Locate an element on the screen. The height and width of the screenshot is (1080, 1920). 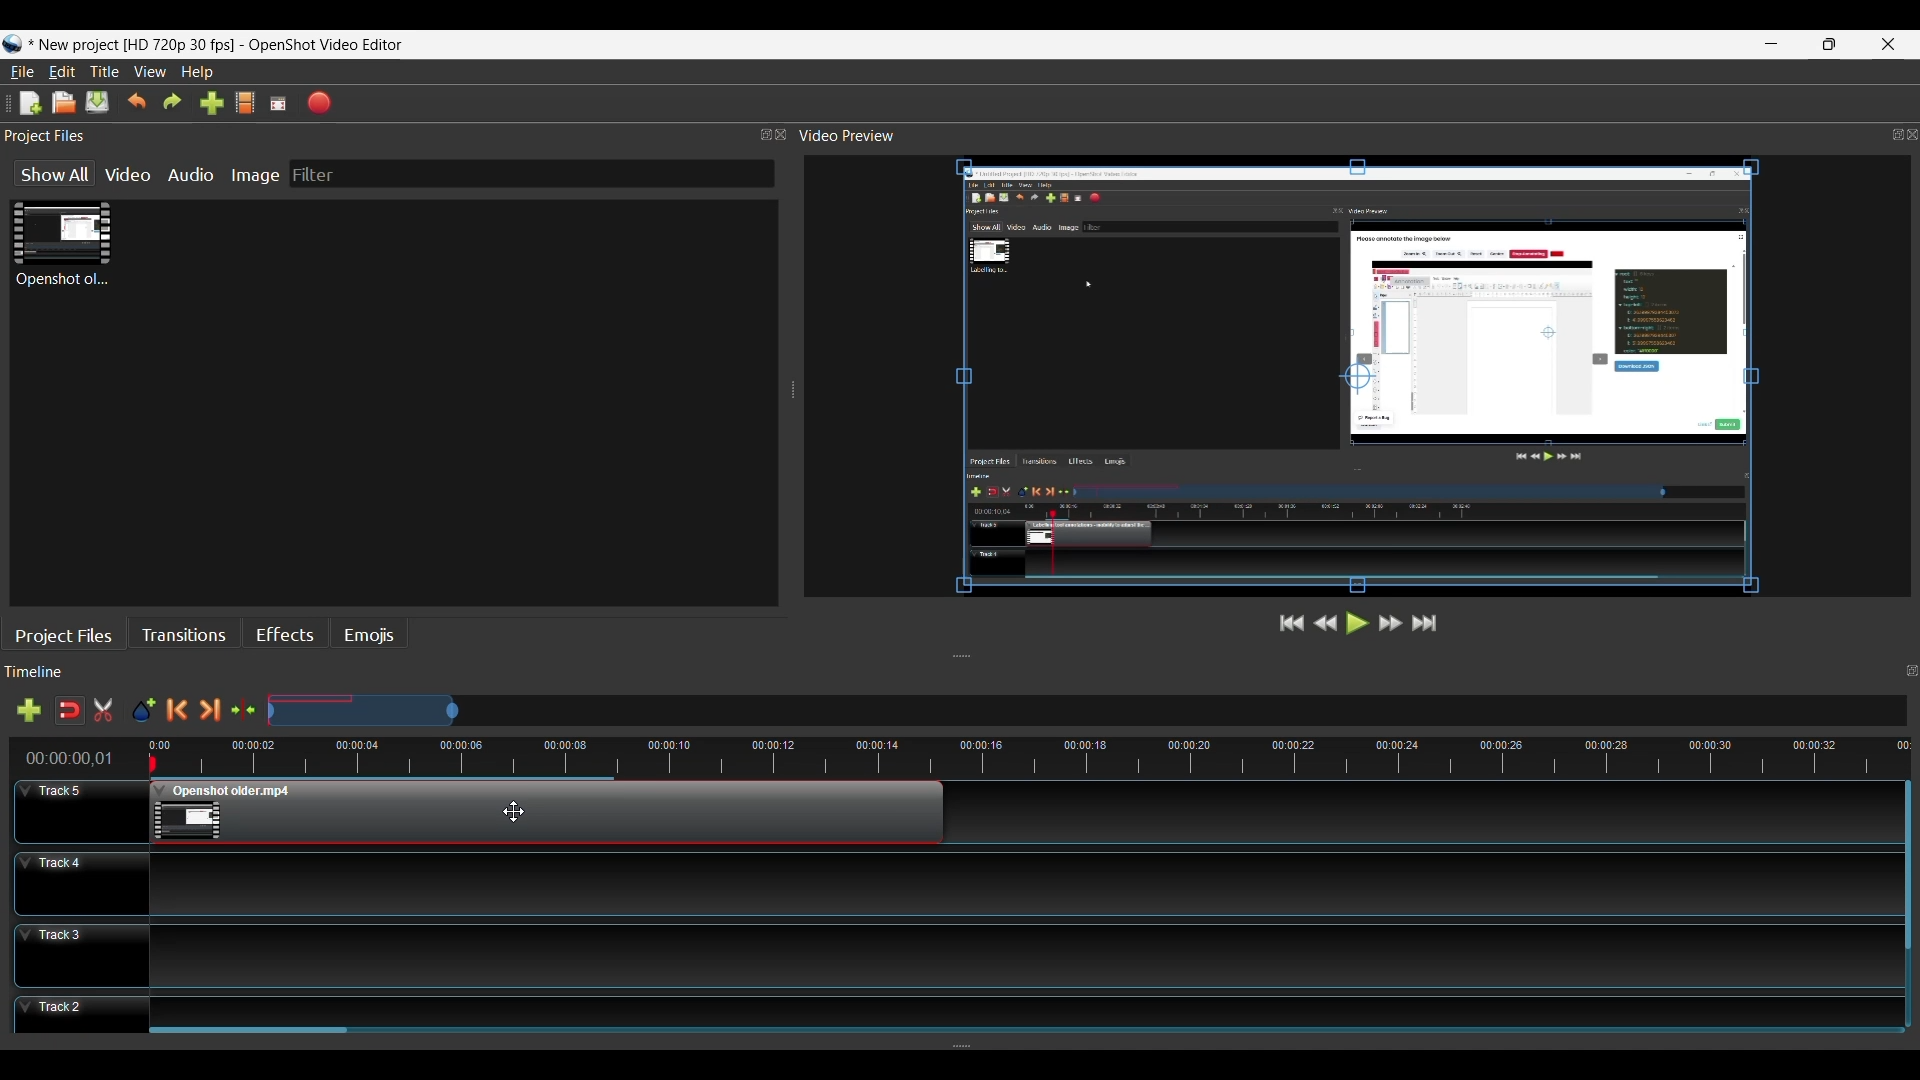
Track Header is located at coordinates (75, 809).